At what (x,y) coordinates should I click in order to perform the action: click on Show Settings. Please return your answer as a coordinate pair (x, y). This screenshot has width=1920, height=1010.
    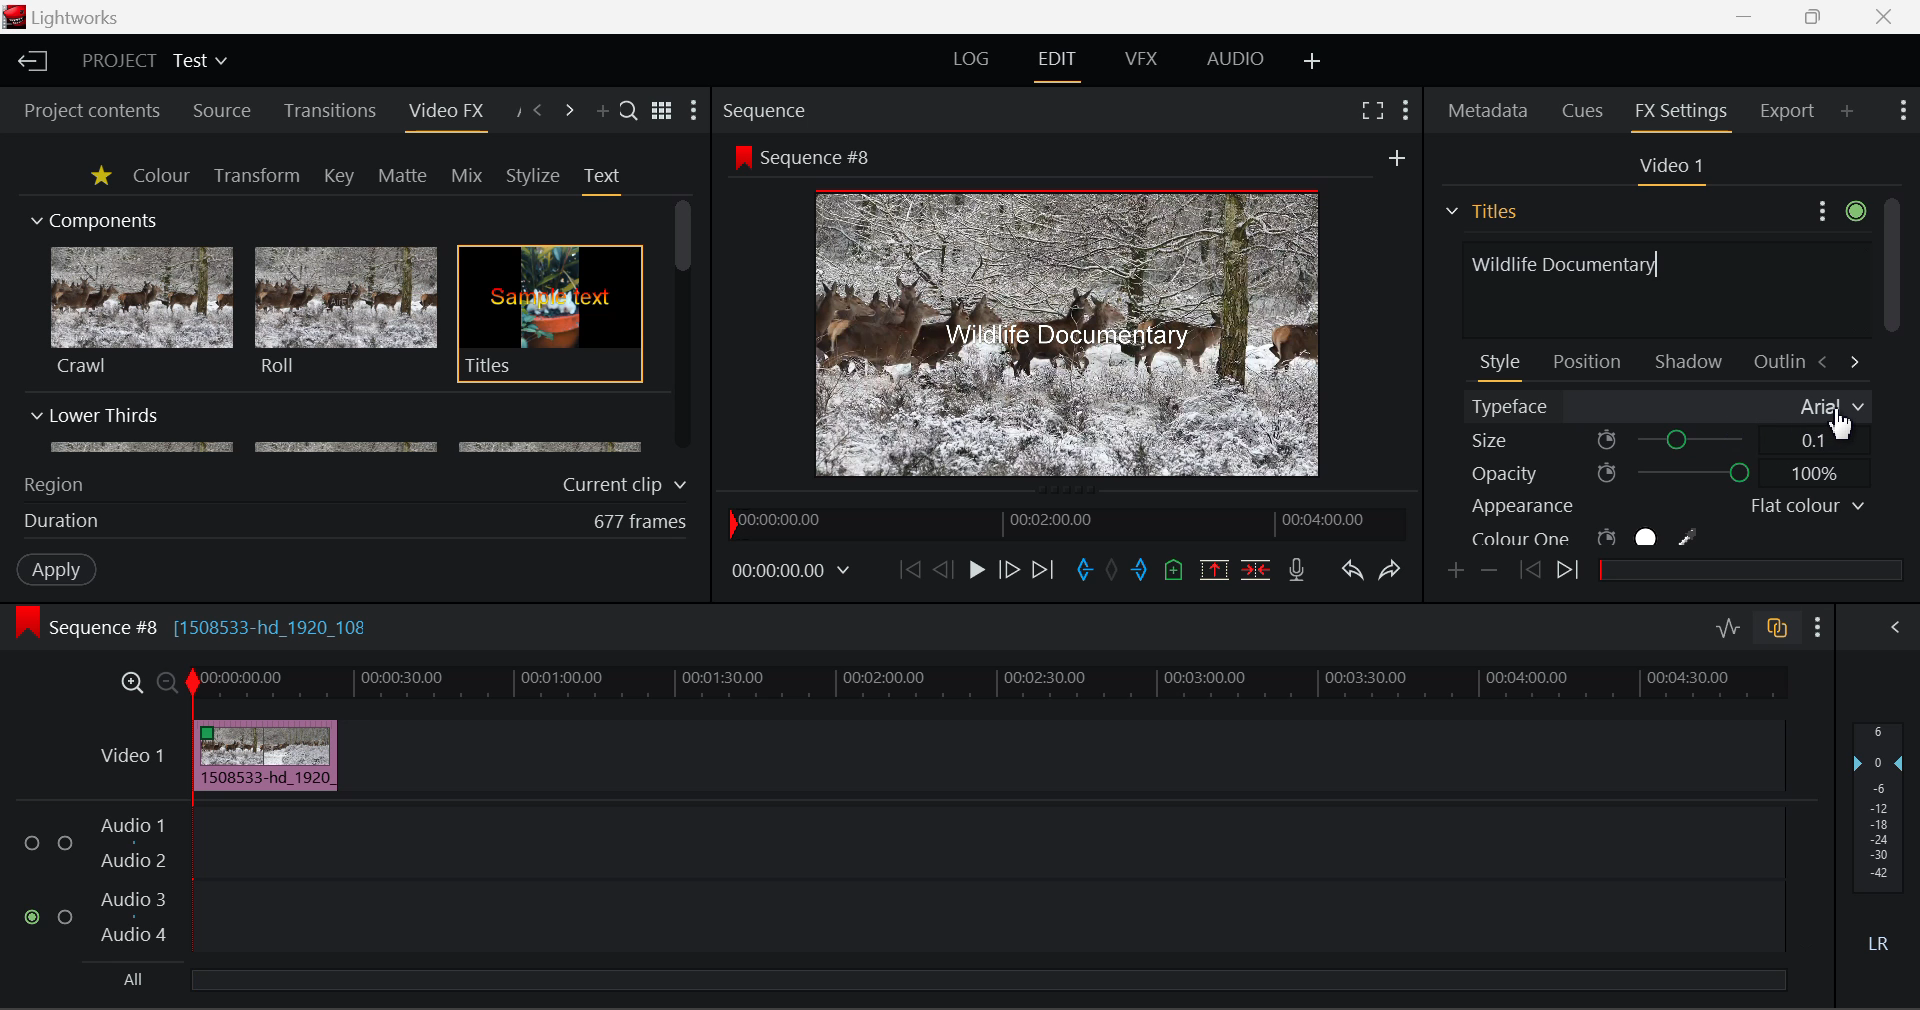
    Looking at the image, I should click on (1408, 111).